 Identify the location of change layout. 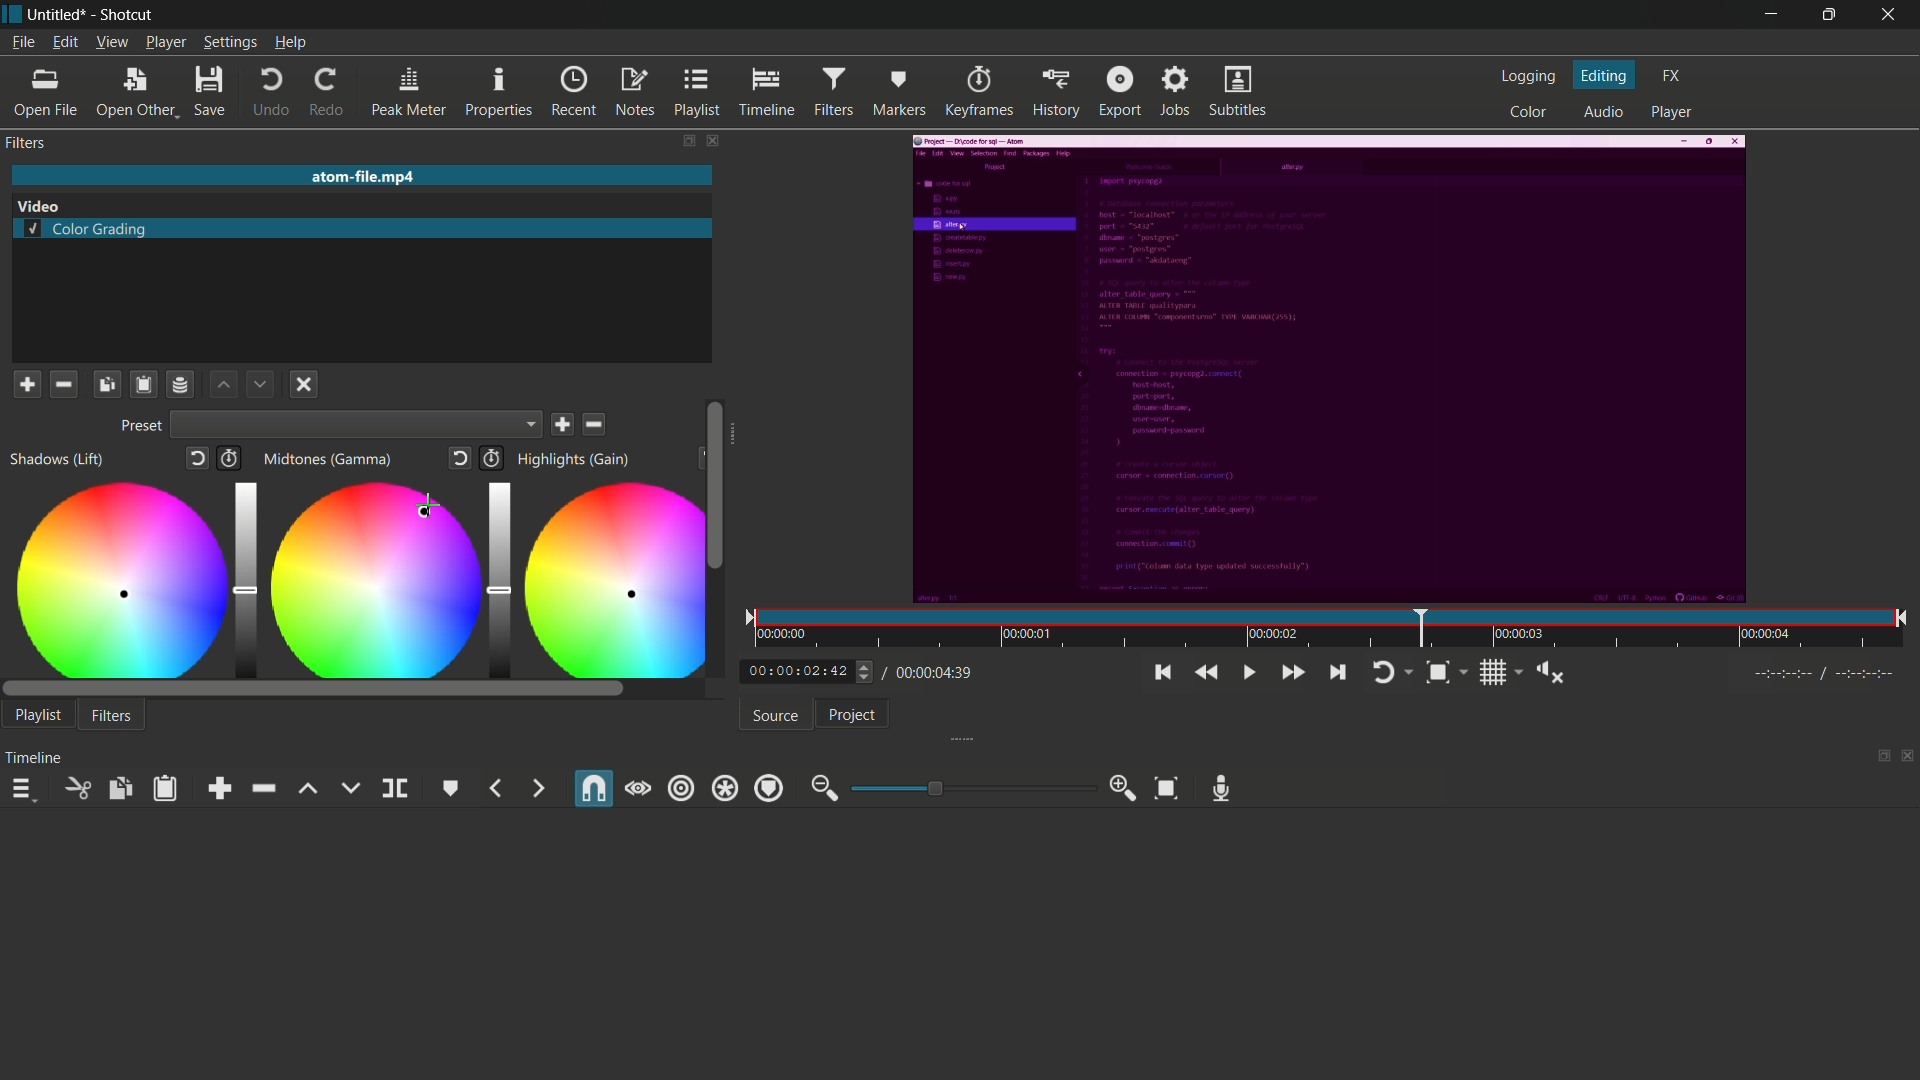
(682, 140).